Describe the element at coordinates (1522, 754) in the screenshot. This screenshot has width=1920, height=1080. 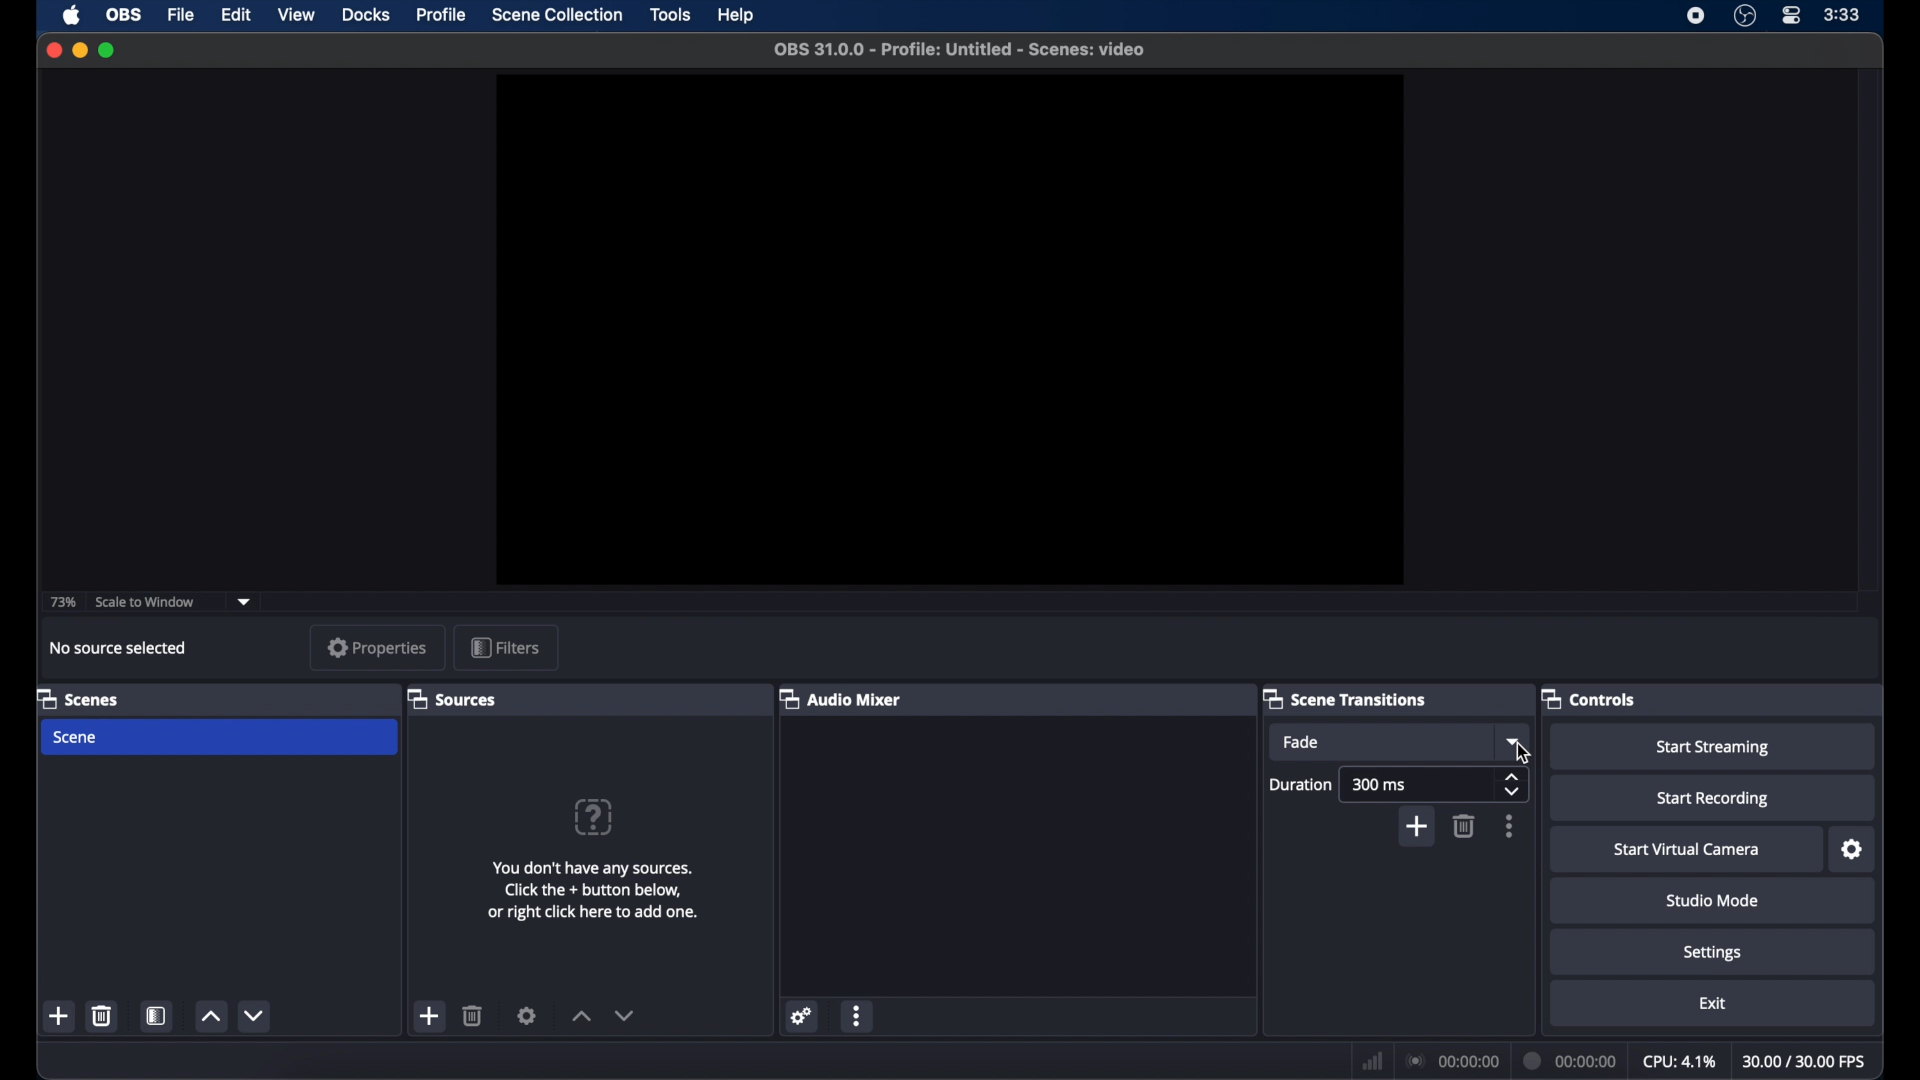
I see `Cursor` at that location.